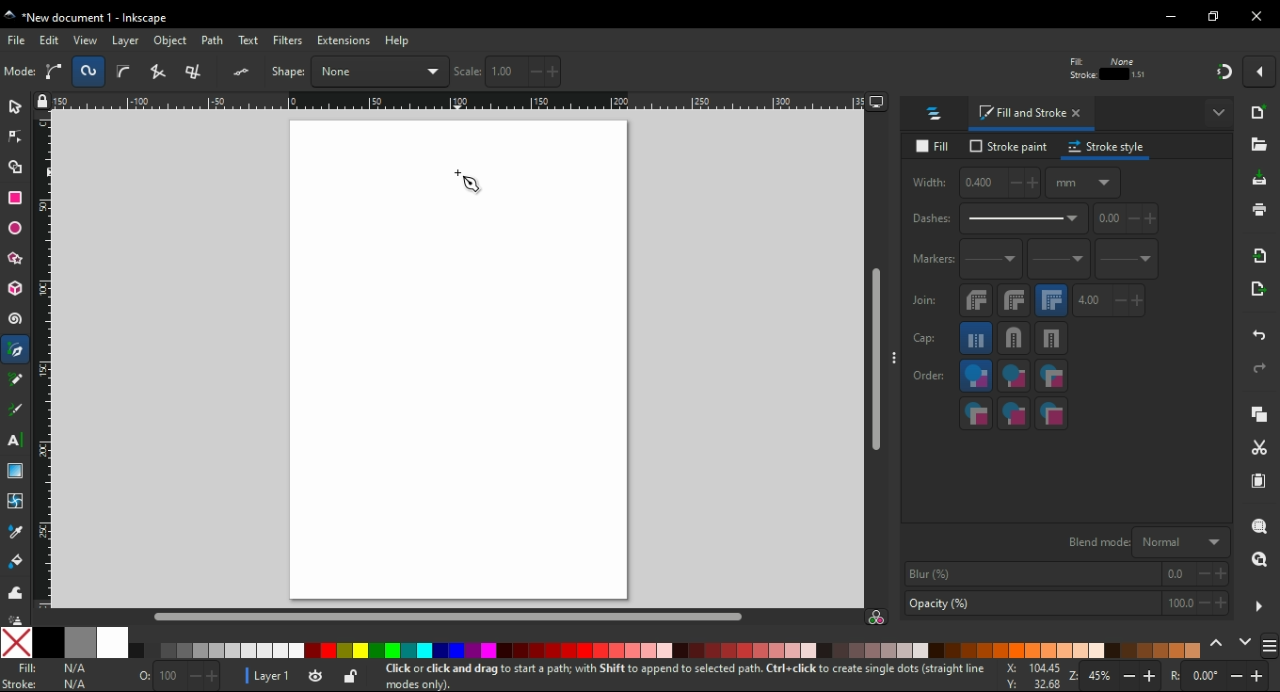 This screenshot has width=1280, height=692. What do you see at coordinates (1013, 338) in the screenshot?
I see `round` at bounding box center [1013, 338].